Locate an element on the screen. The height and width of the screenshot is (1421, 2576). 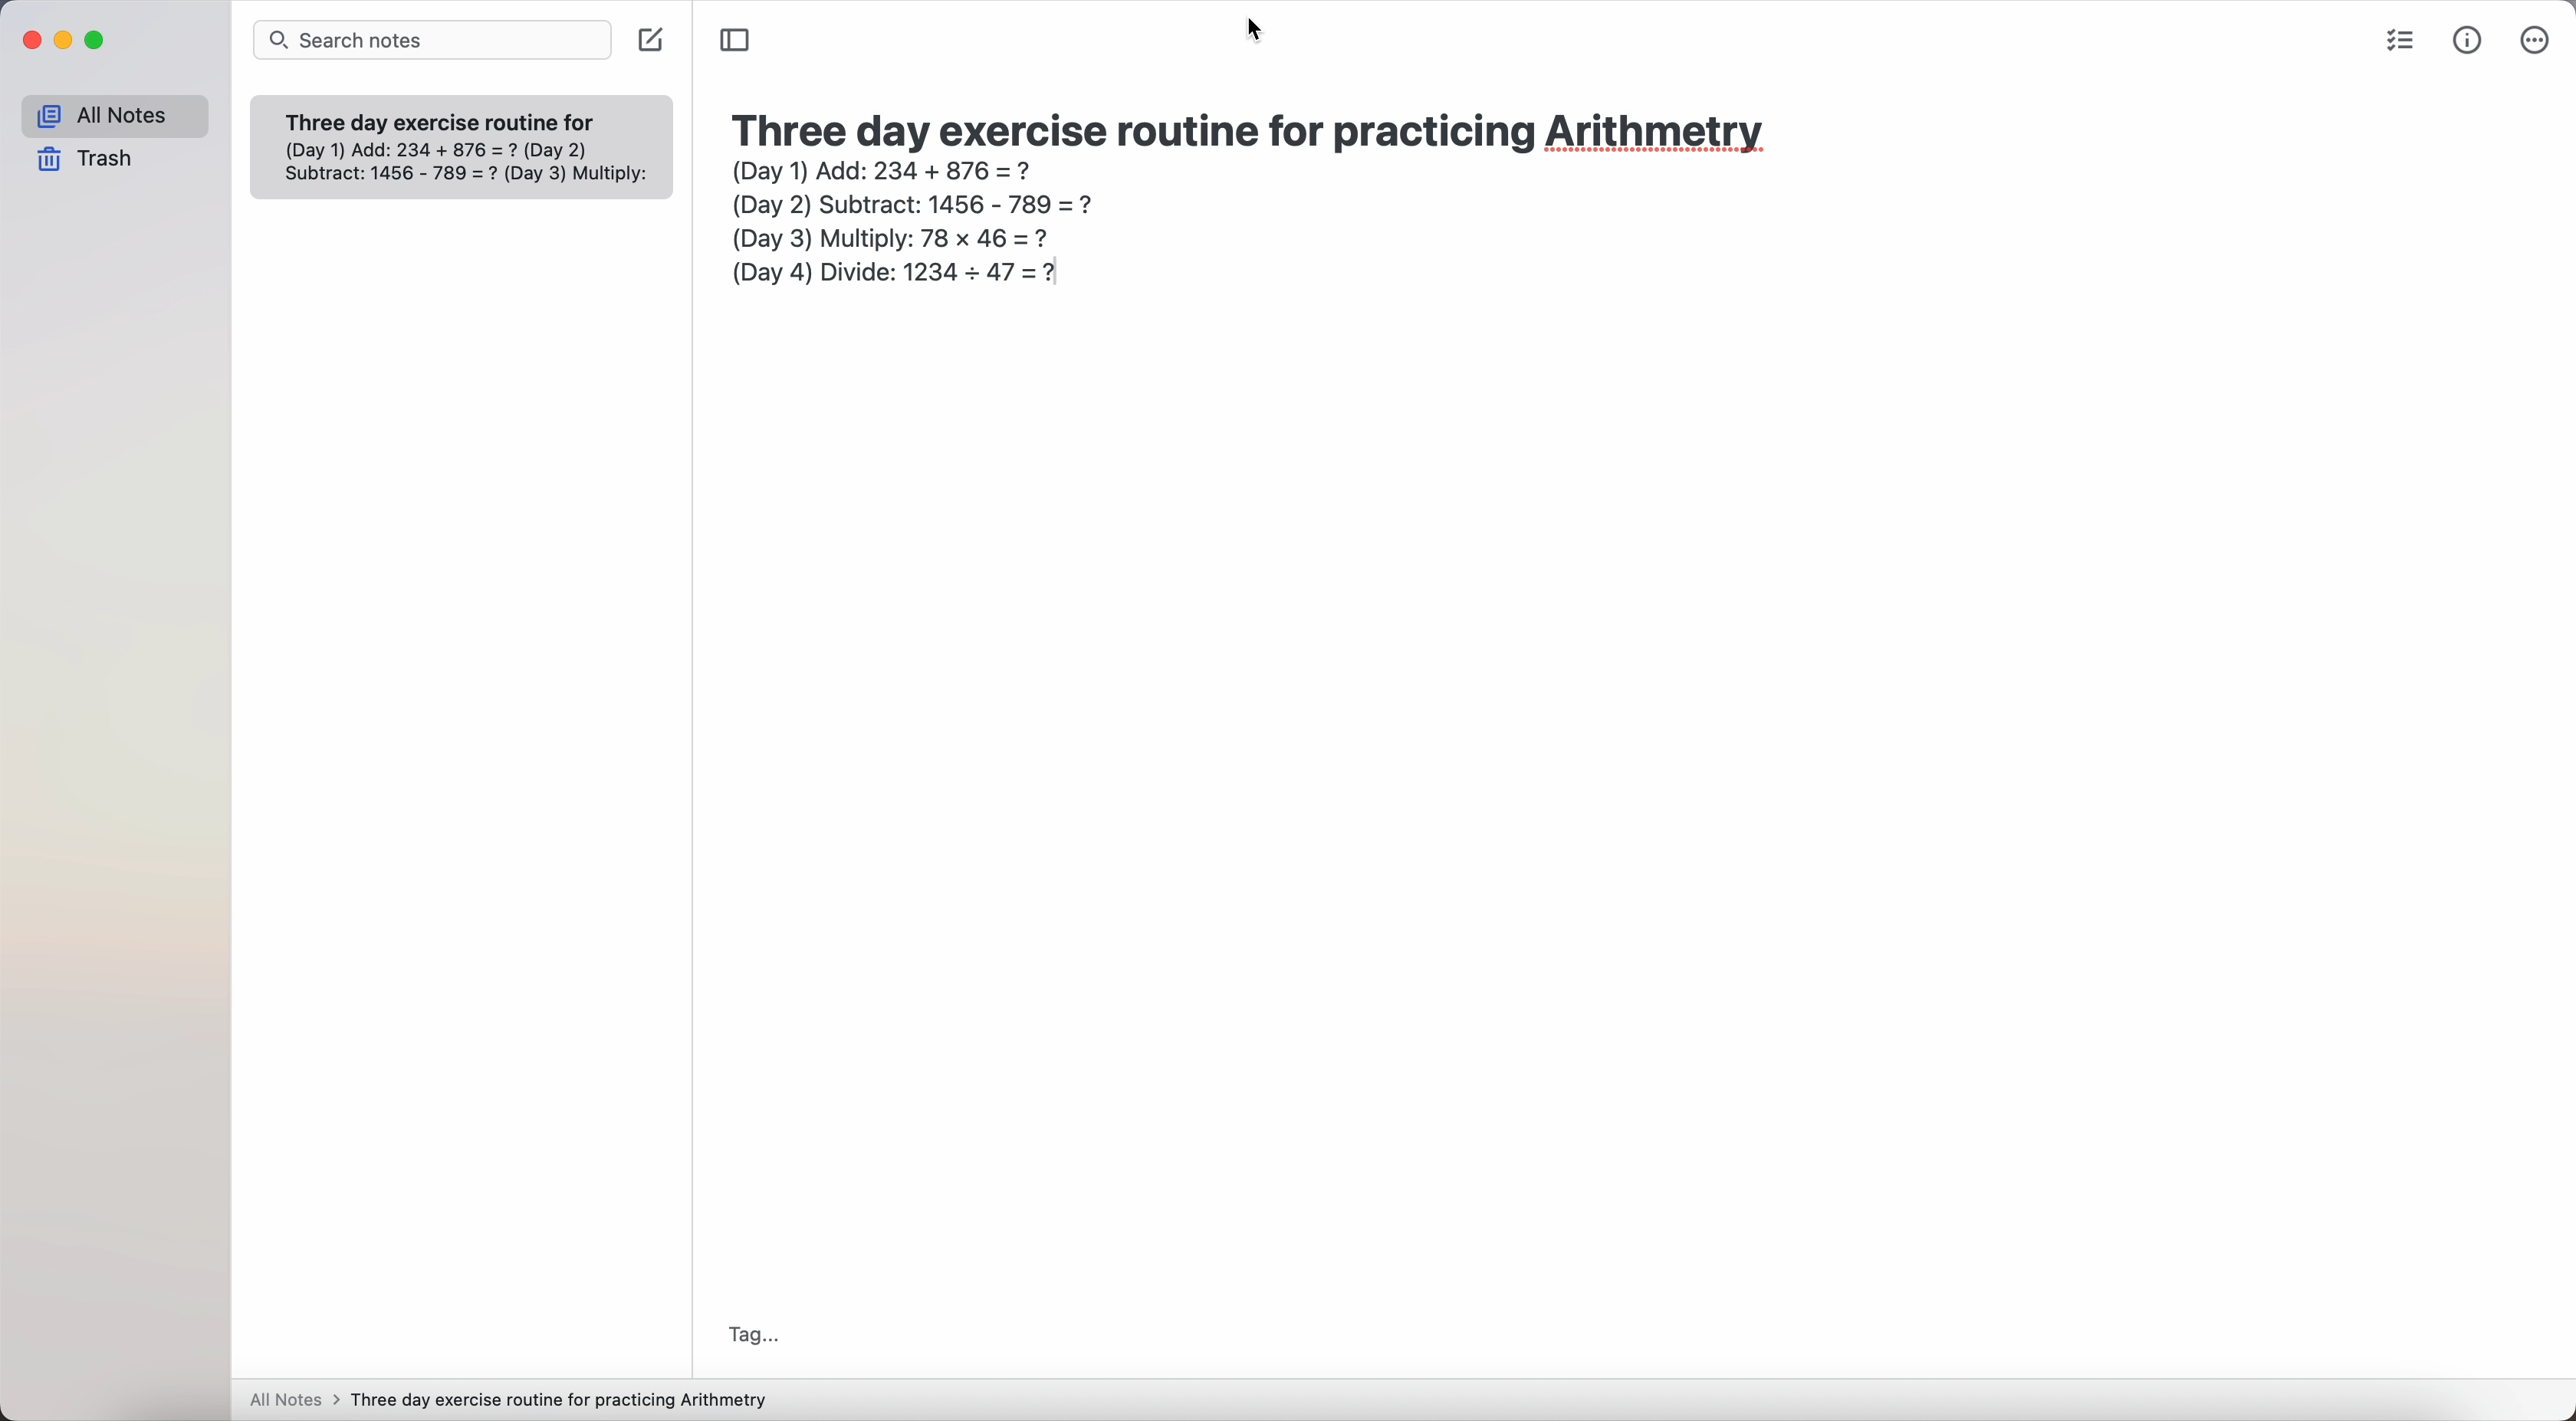
exercises is located at coordinates (470, 160).